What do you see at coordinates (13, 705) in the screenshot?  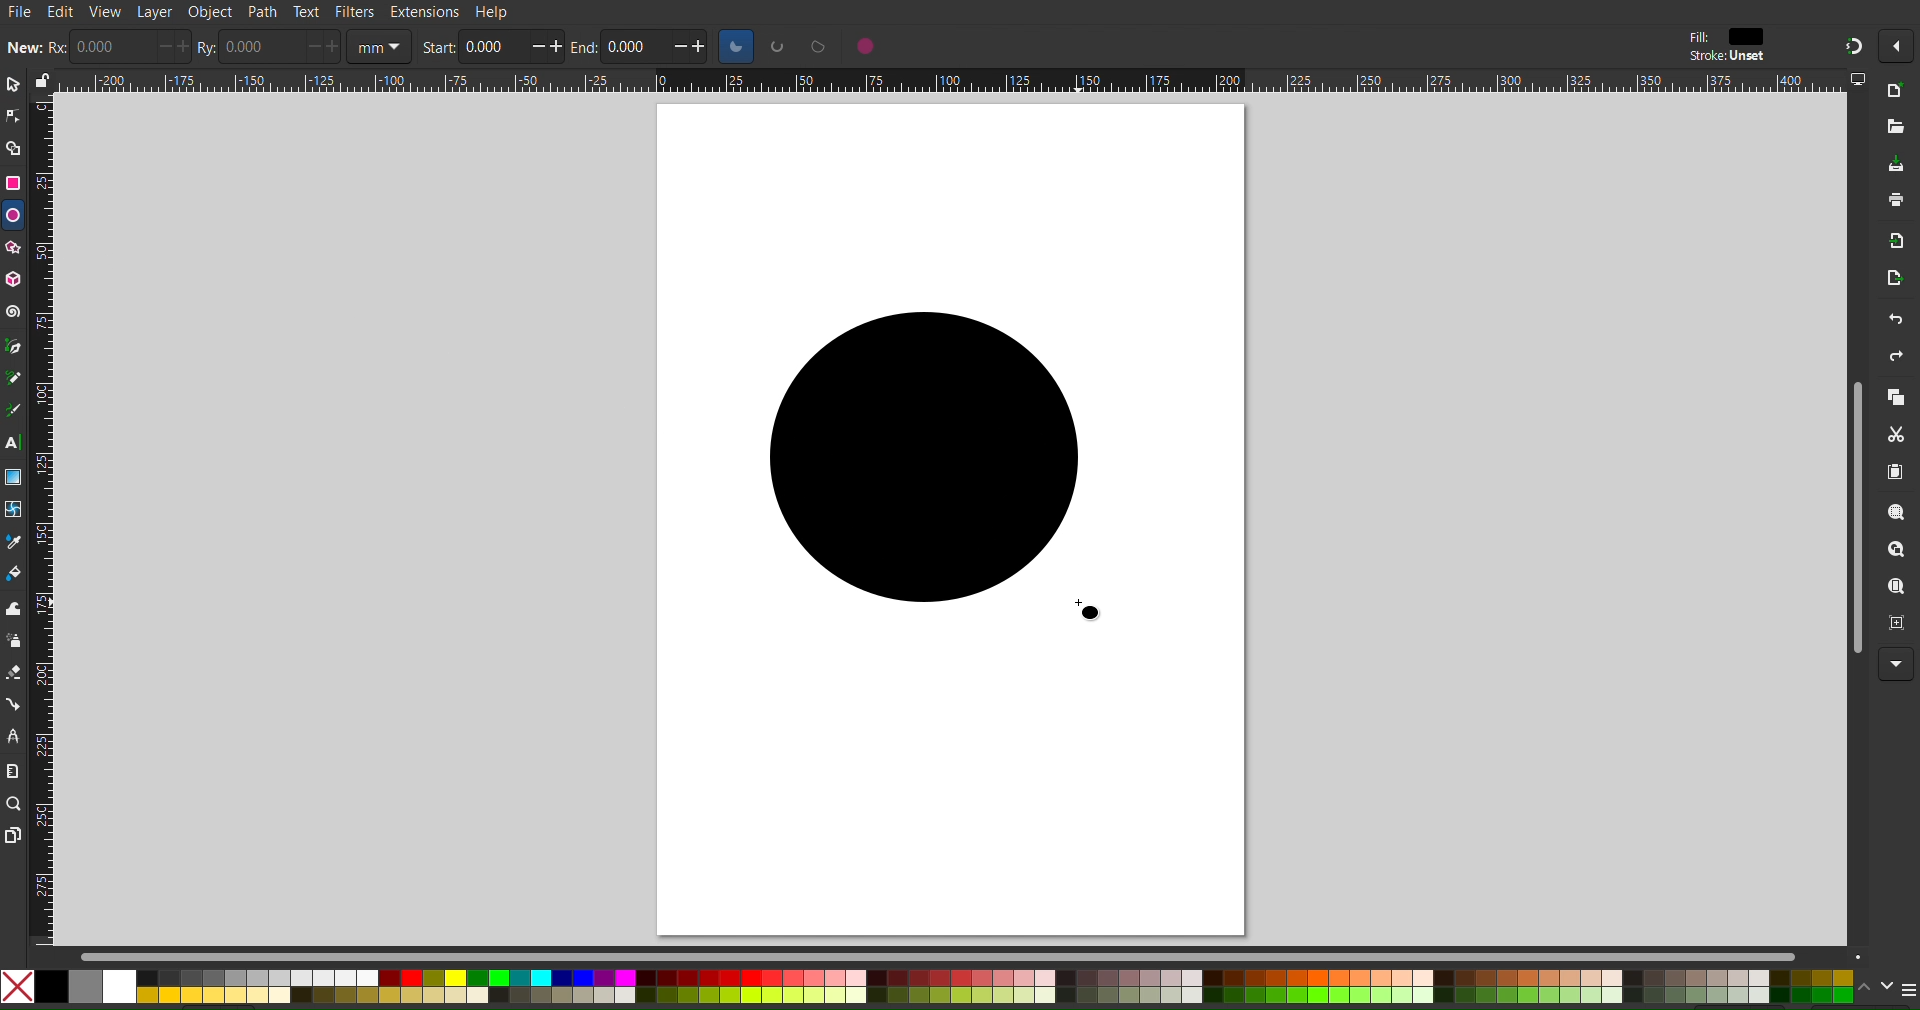 I see `Connection` at bounding box center [13, 705].